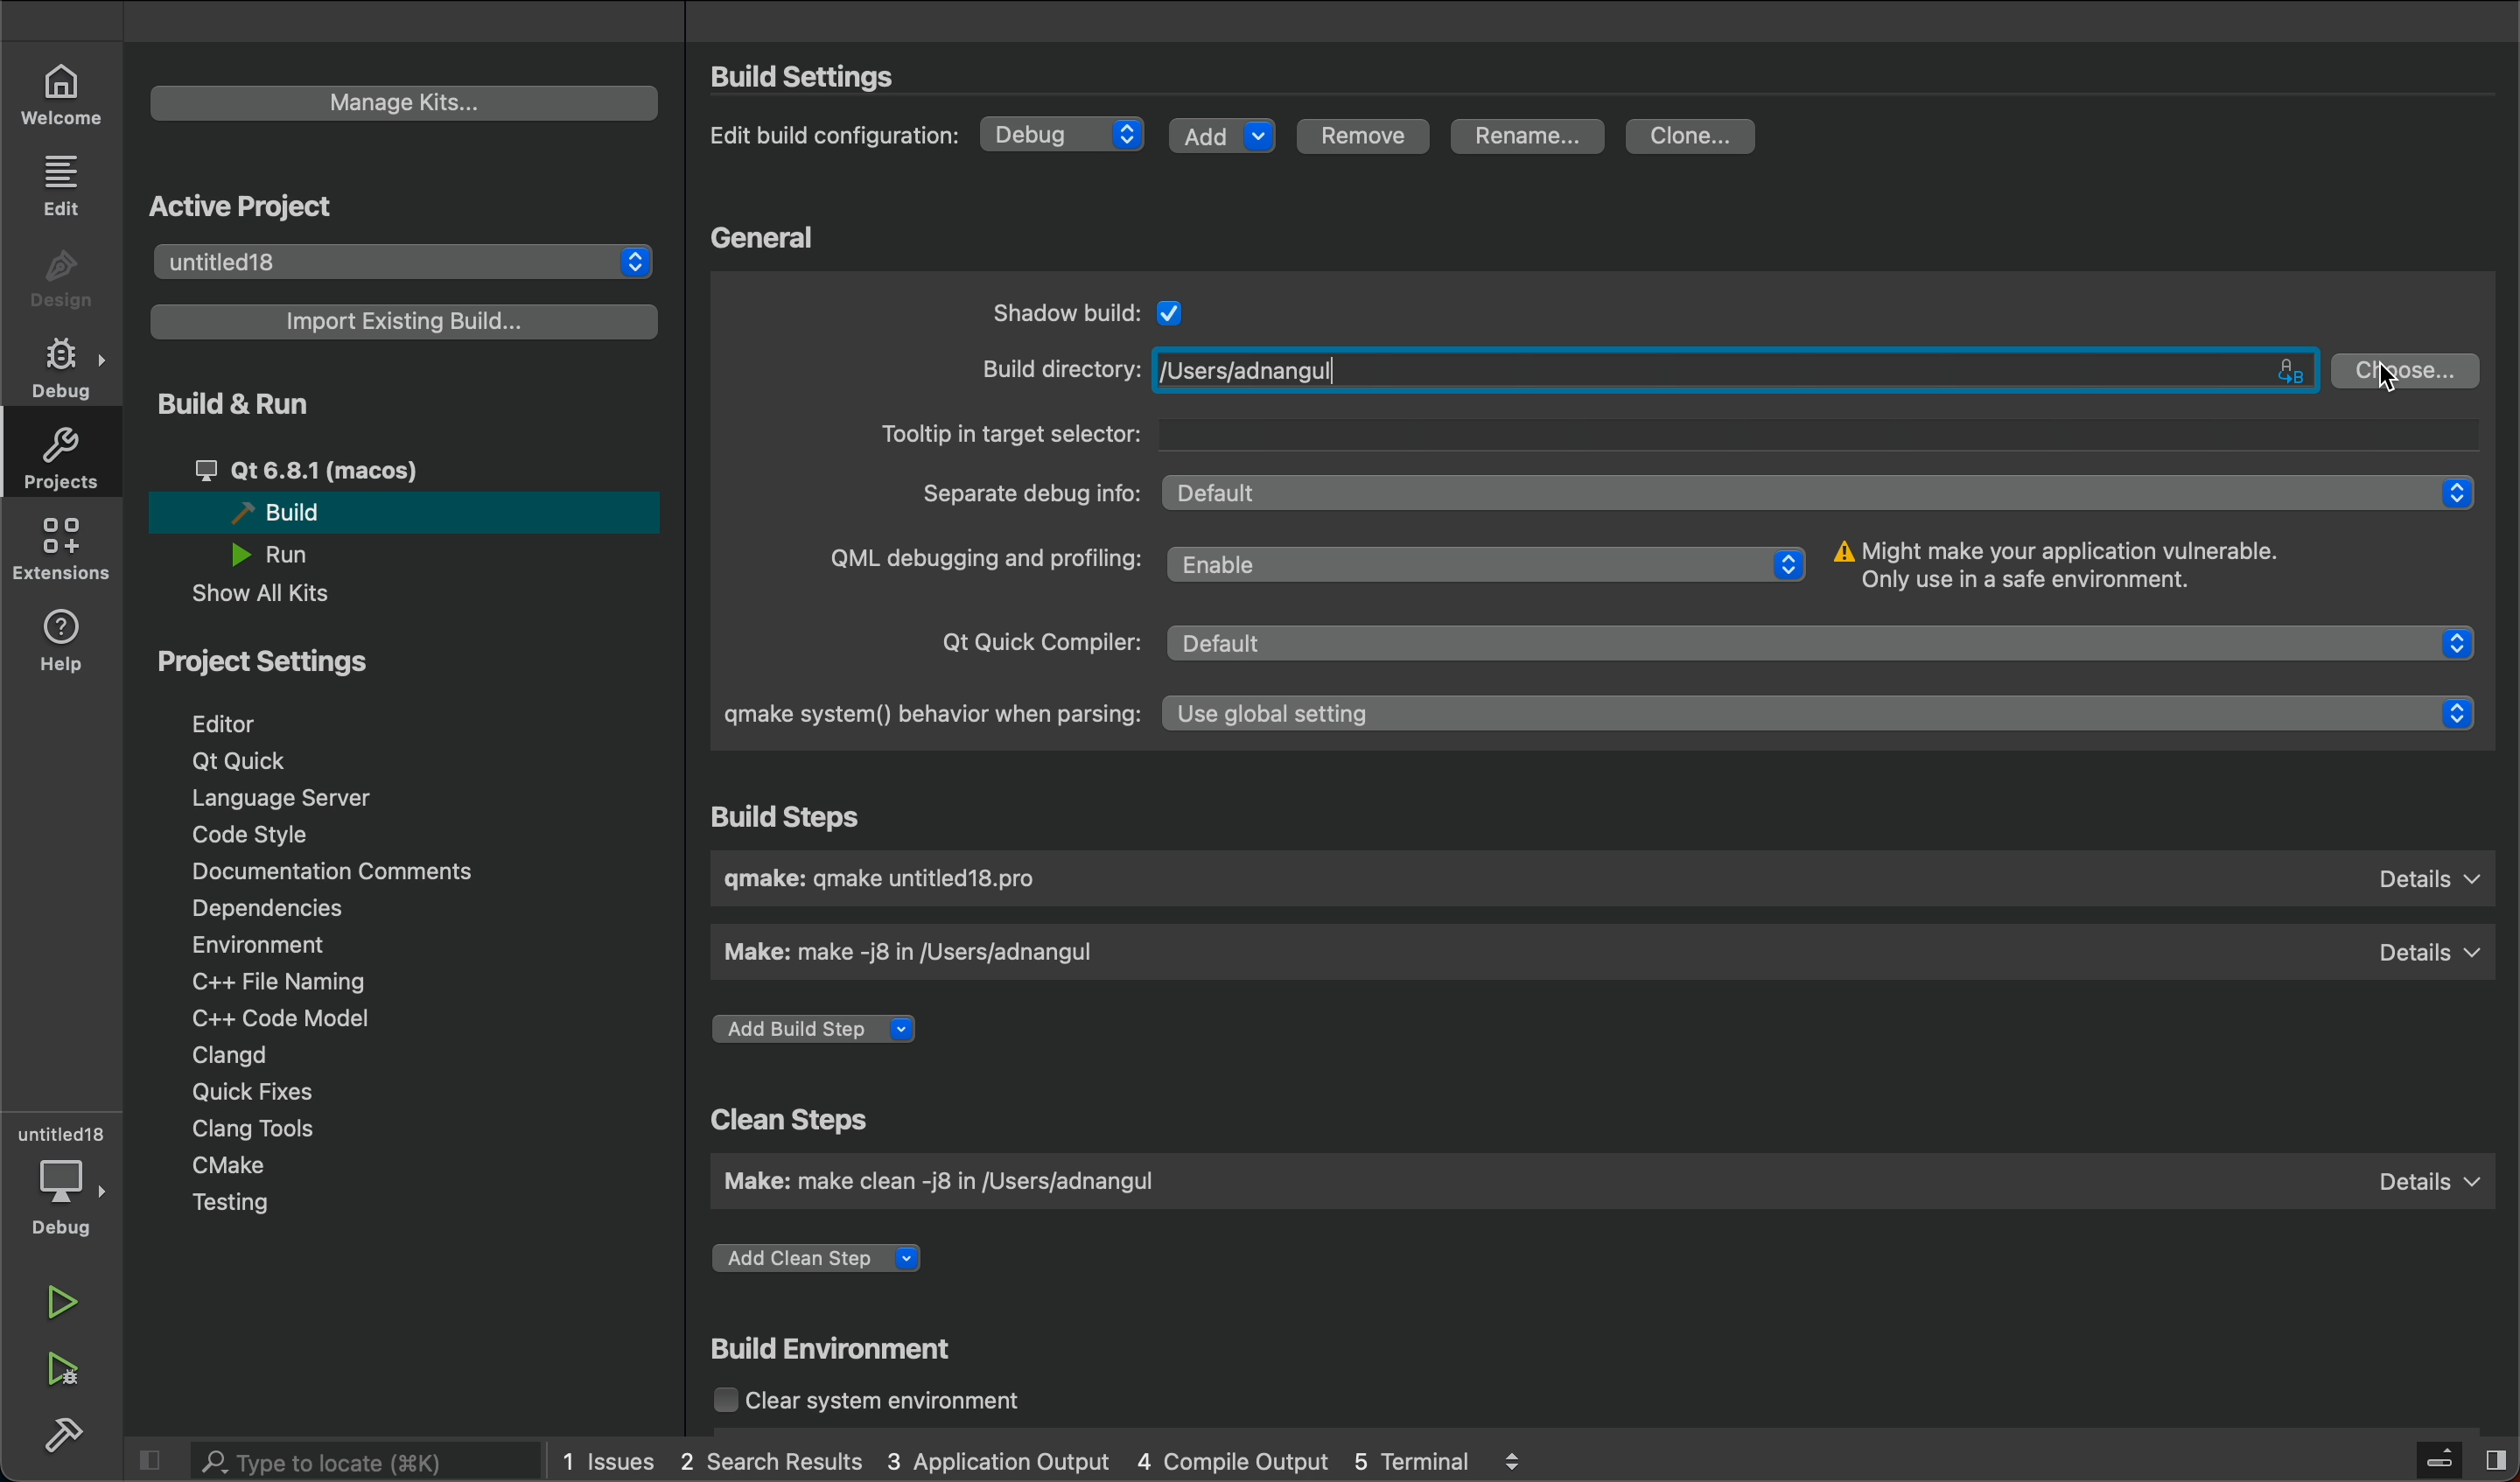  What do you see at coordinates (274, 982) in the screenshot?
I see `C++ file naming` at bounding box center [274, 982].